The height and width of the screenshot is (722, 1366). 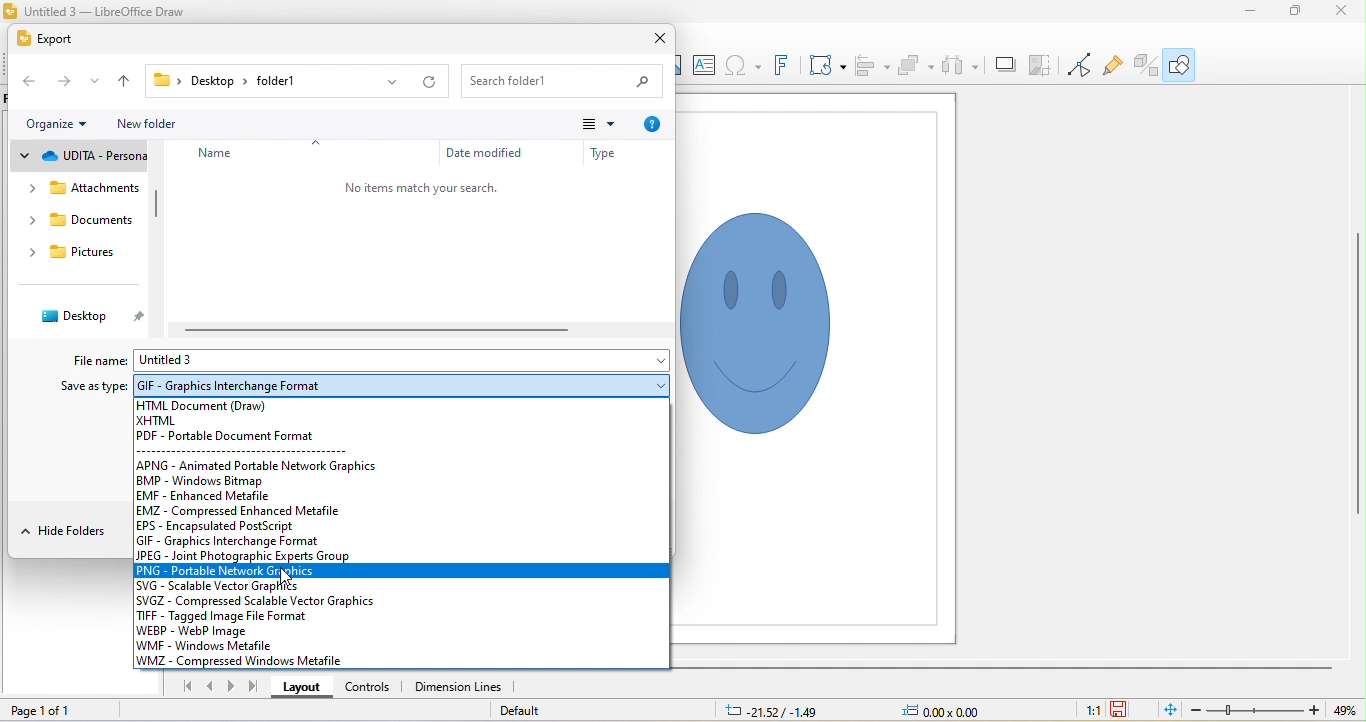 What do you see at coordinates (206, 645) in the screenshot?
I see `WMF-windows metafile` at bounding box center [206, 645].